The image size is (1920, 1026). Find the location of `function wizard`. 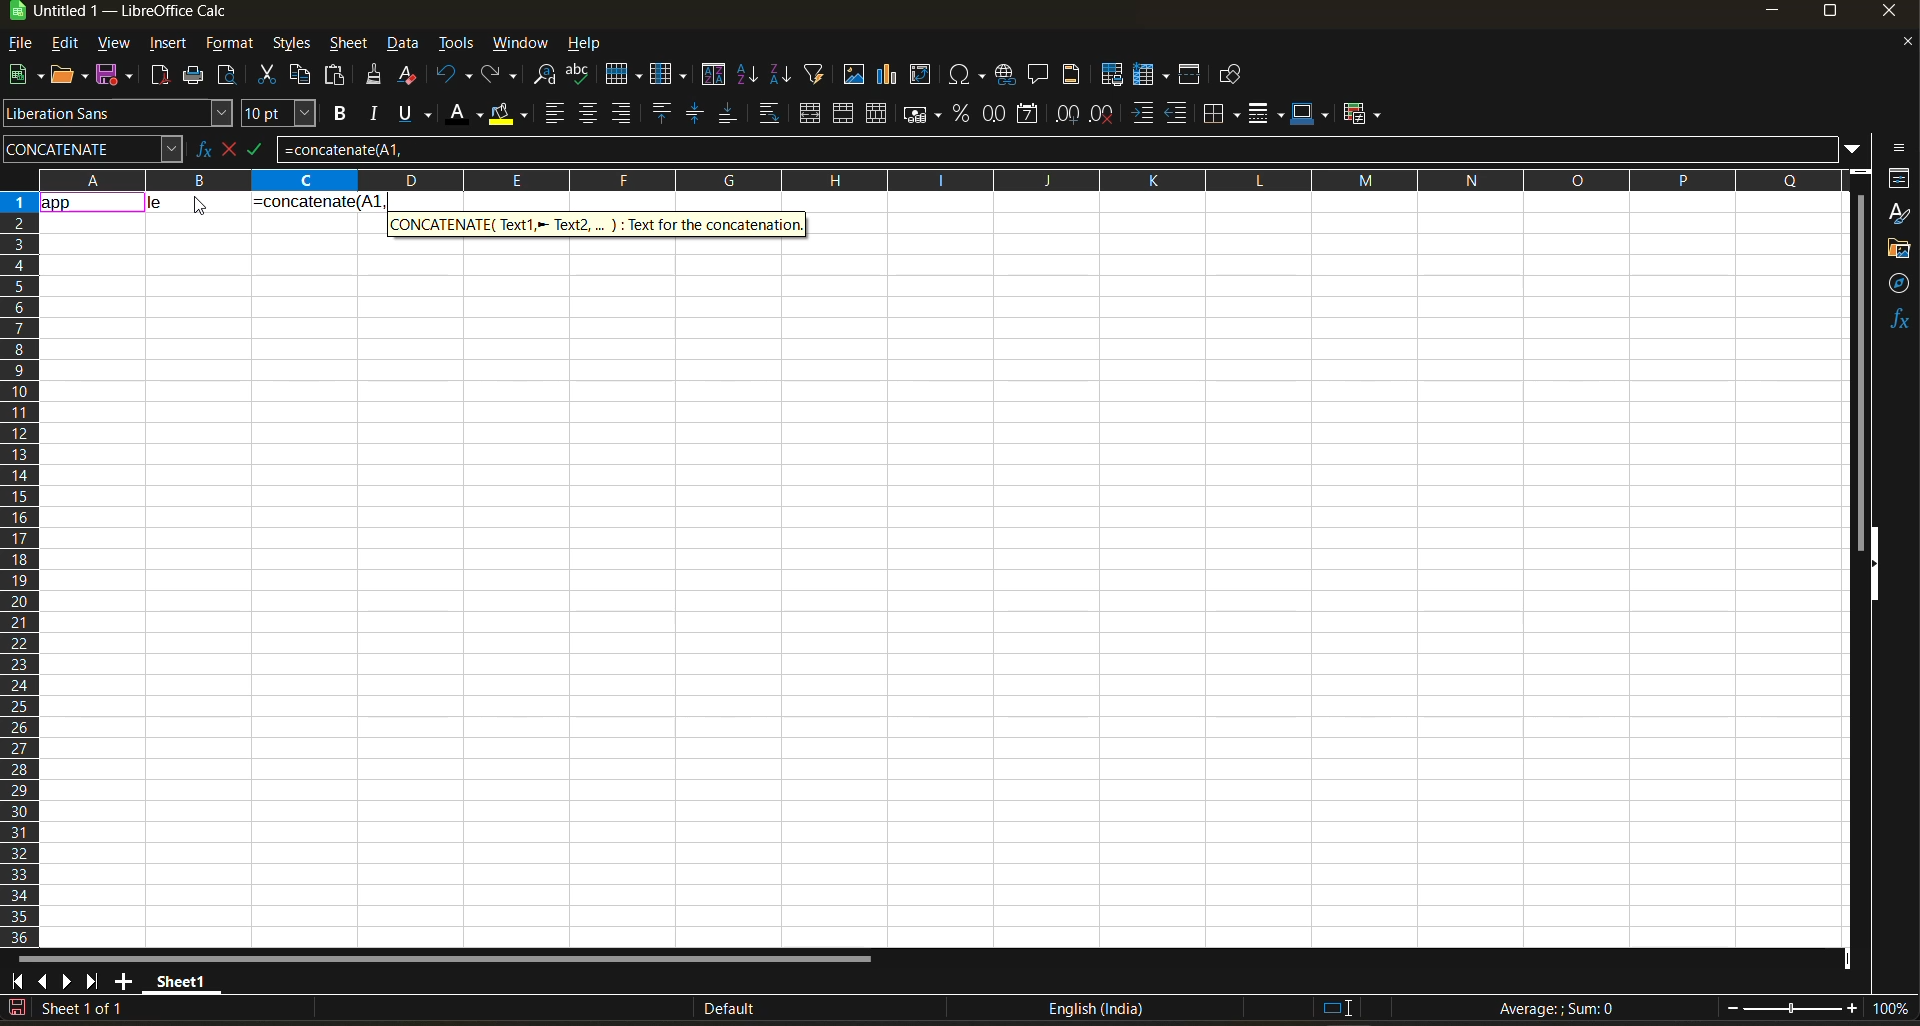

function wizard is located at coordinates (197, 149).